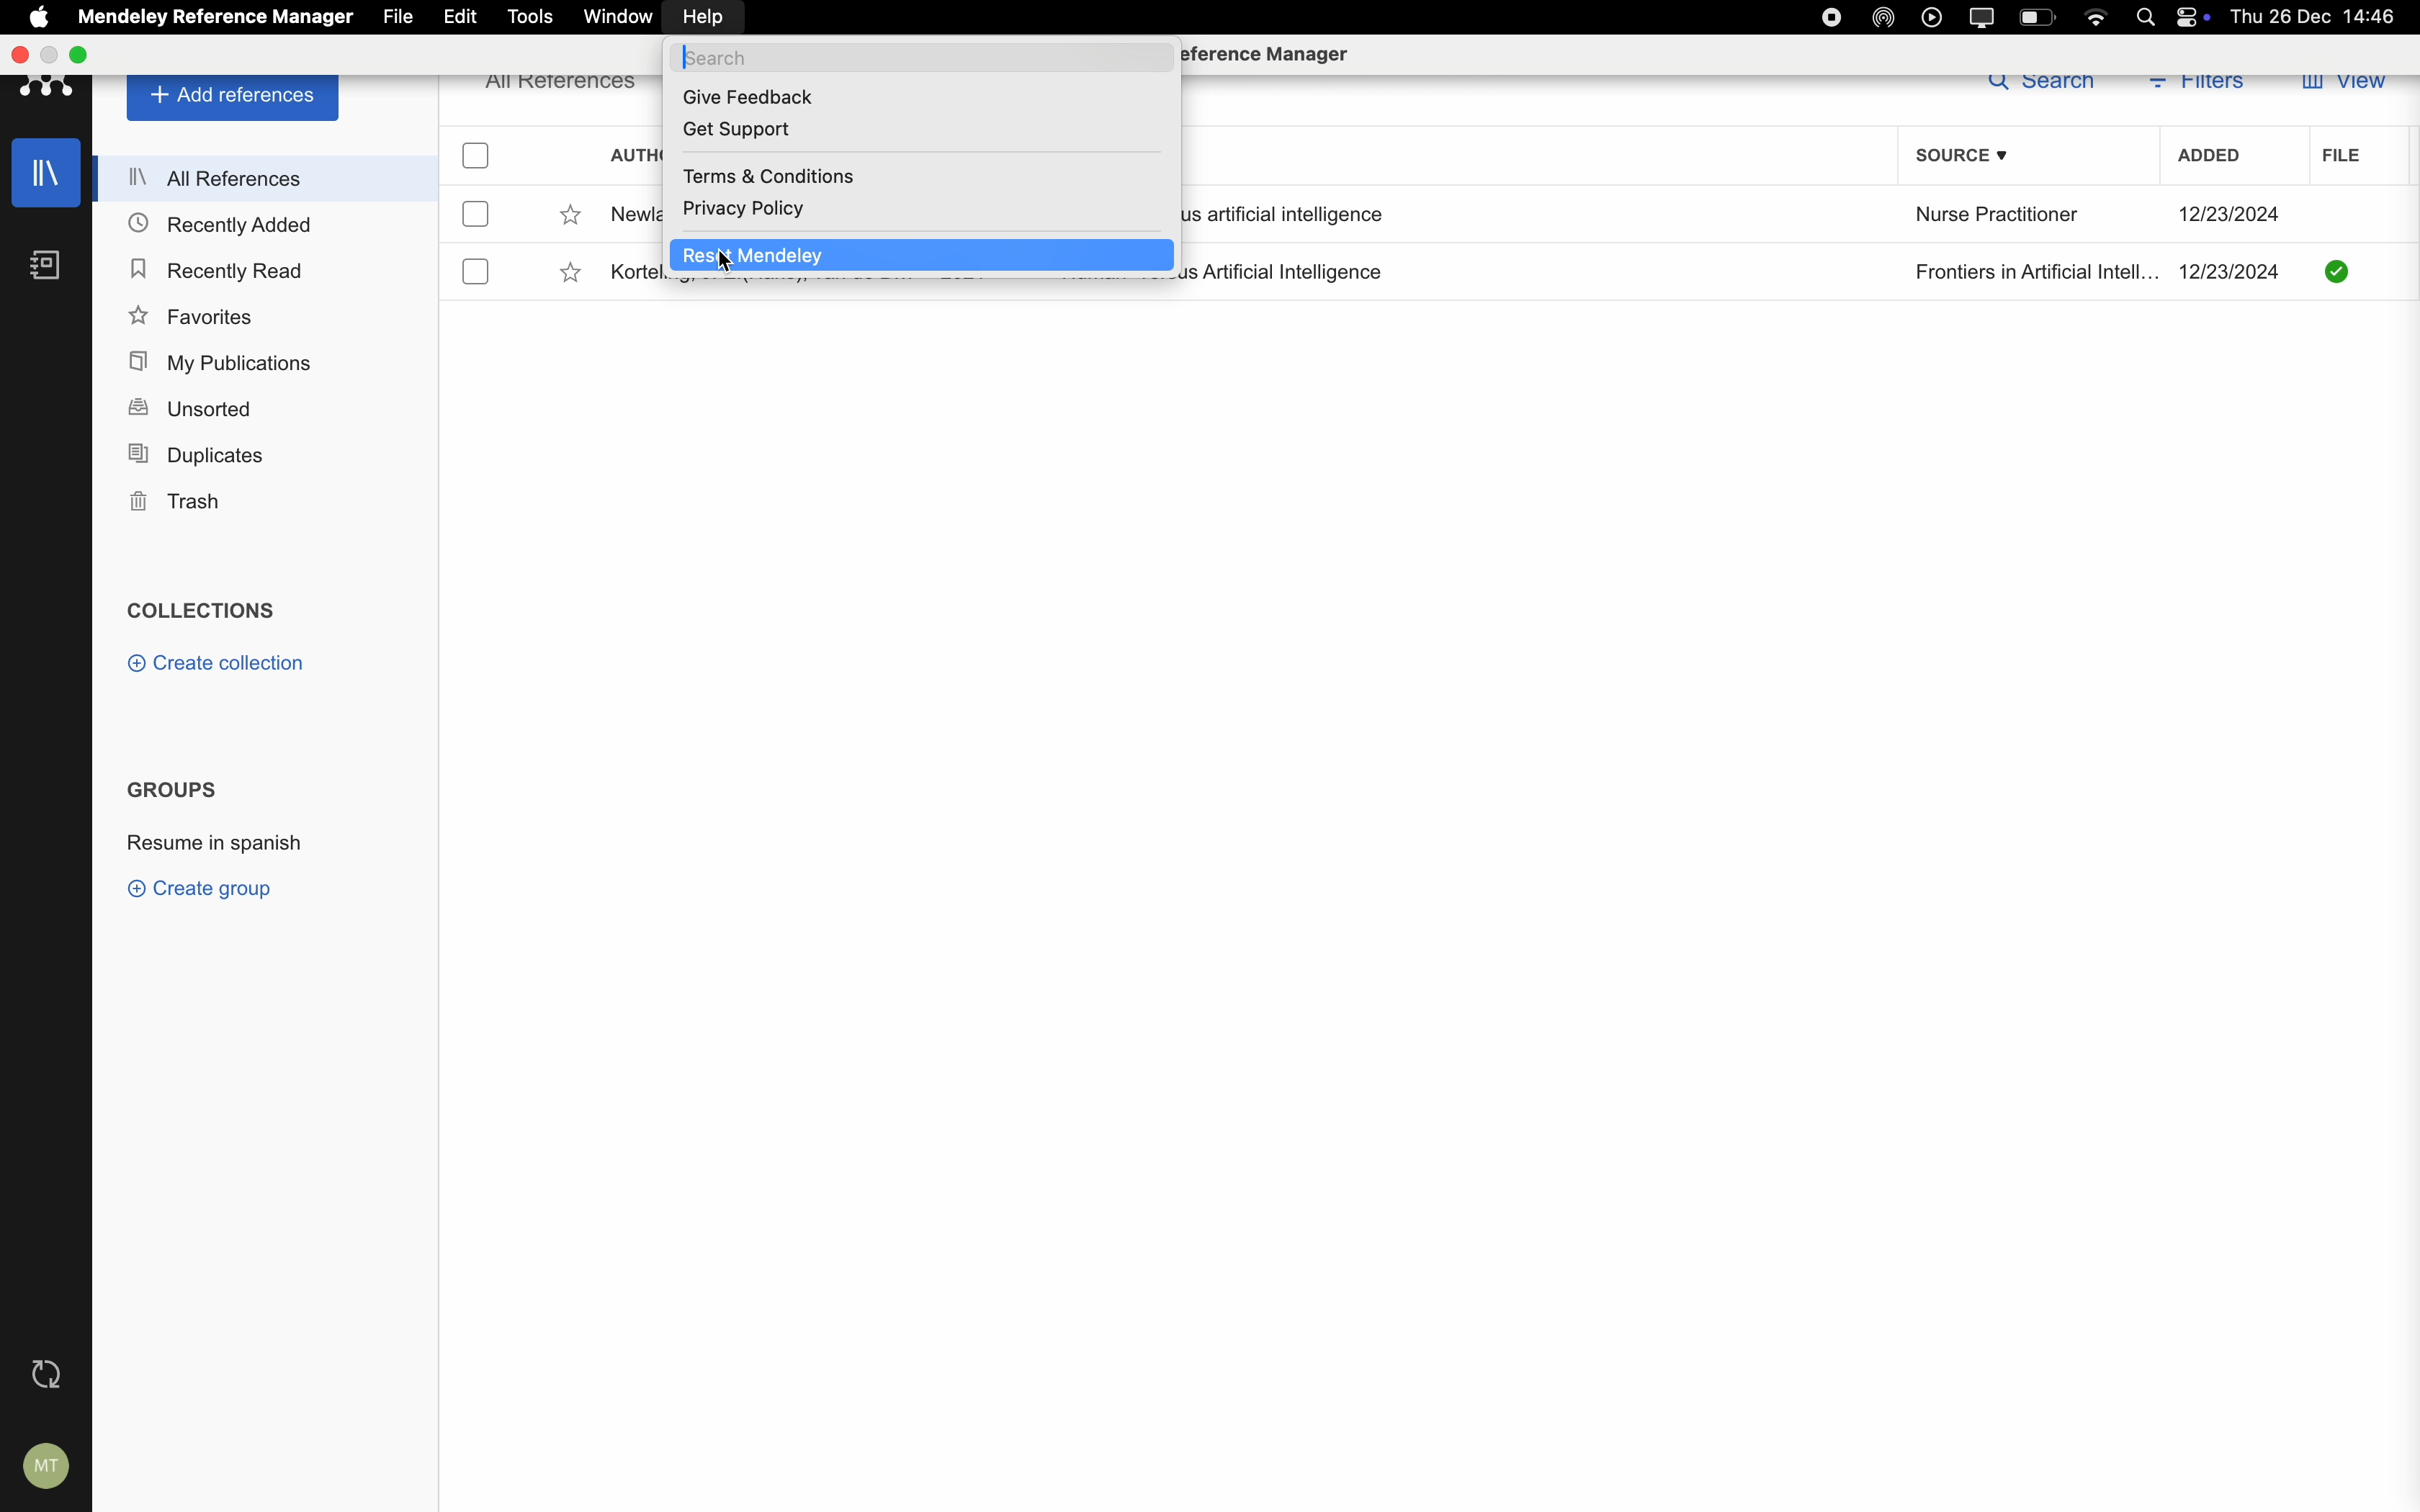 The width and height of the screenshot is (2420, 1512). Describe the element at coordinates (30, 17) in the screenshot. I see `Apple icon` at that location.